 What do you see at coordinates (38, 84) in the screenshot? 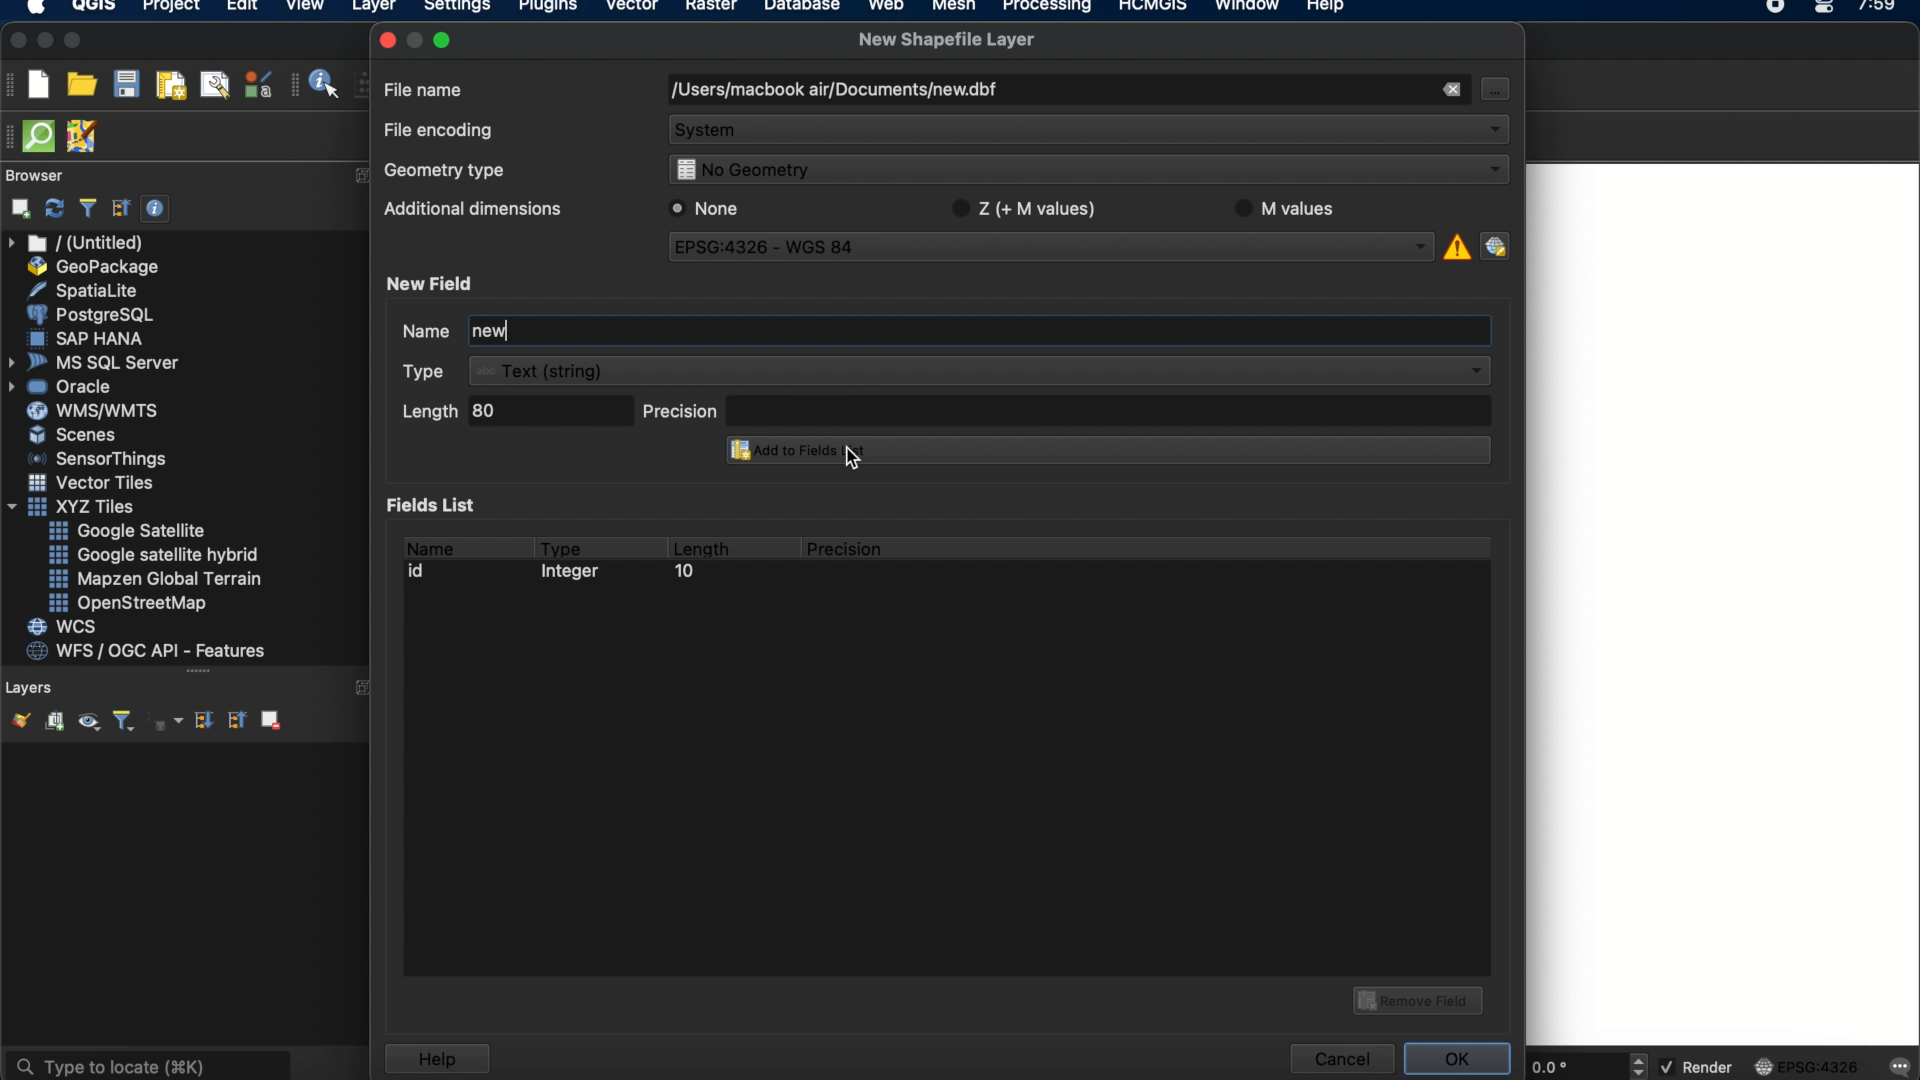
I see `new project` at bounding box center [38, 84].